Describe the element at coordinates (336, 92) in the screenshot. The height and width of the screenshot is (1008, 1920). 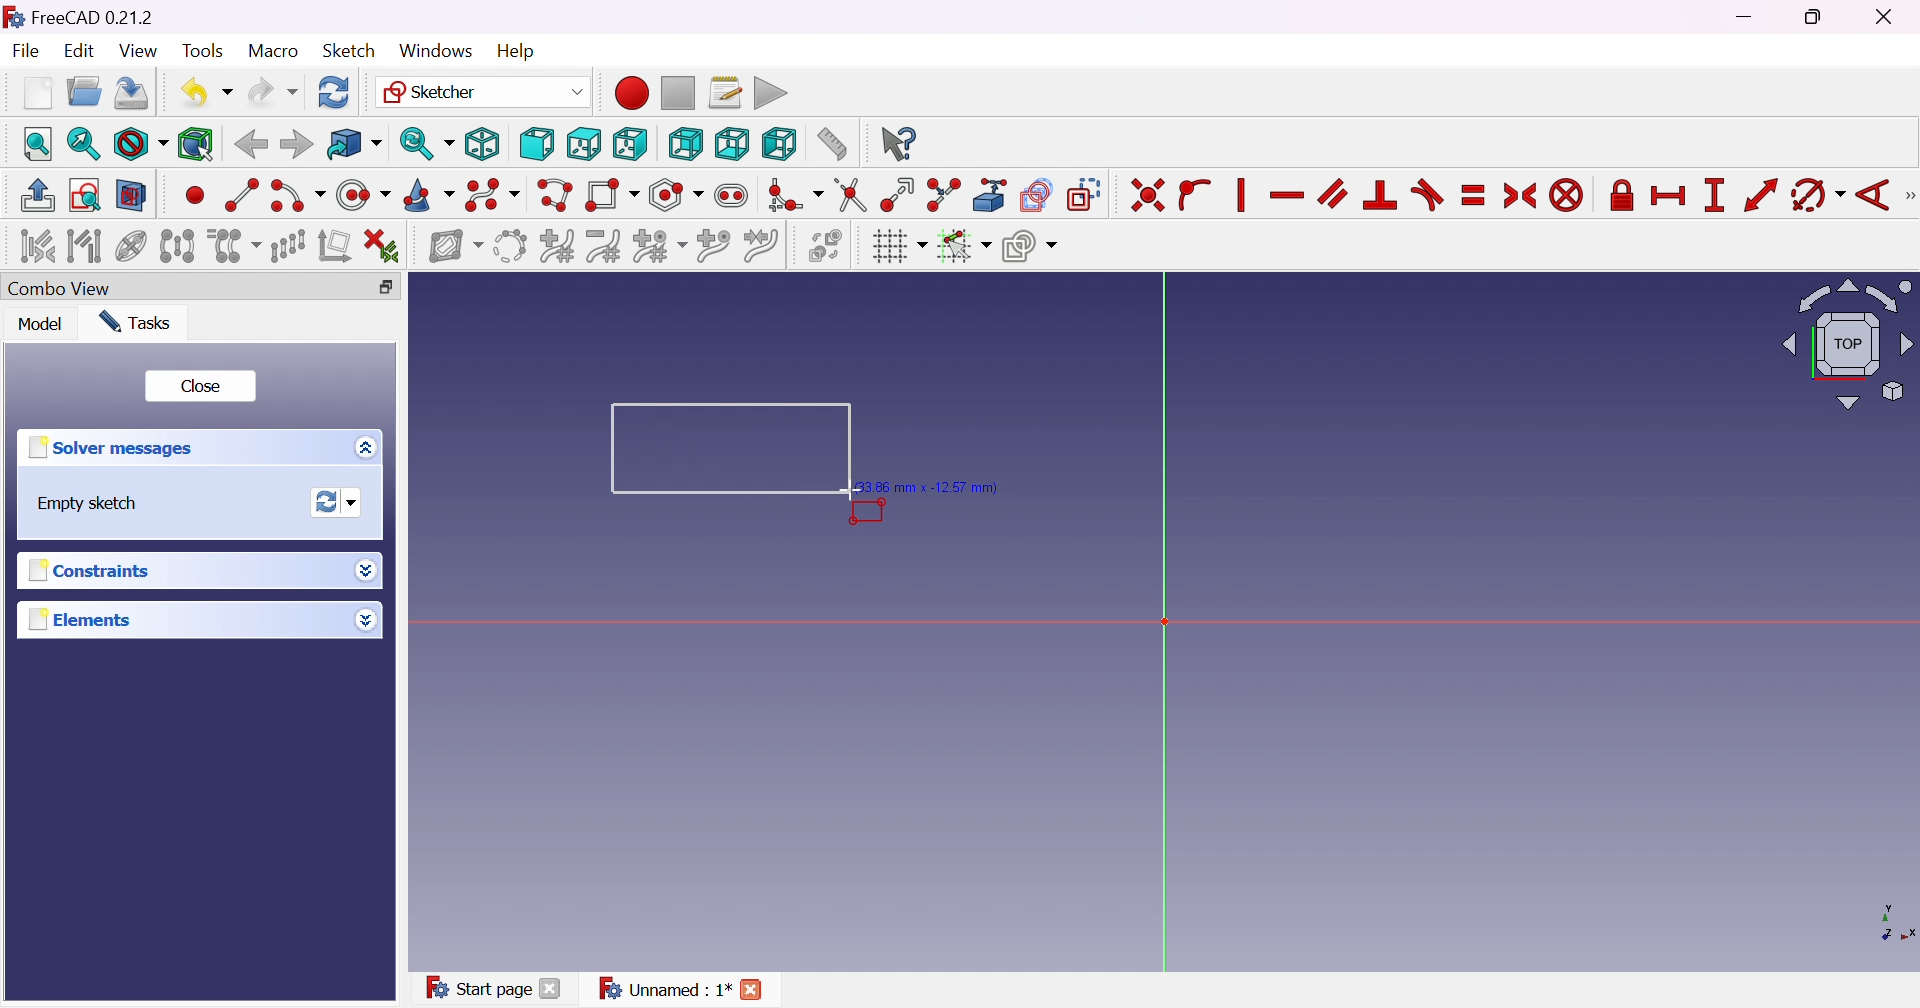
I see `Refresh` at that location.